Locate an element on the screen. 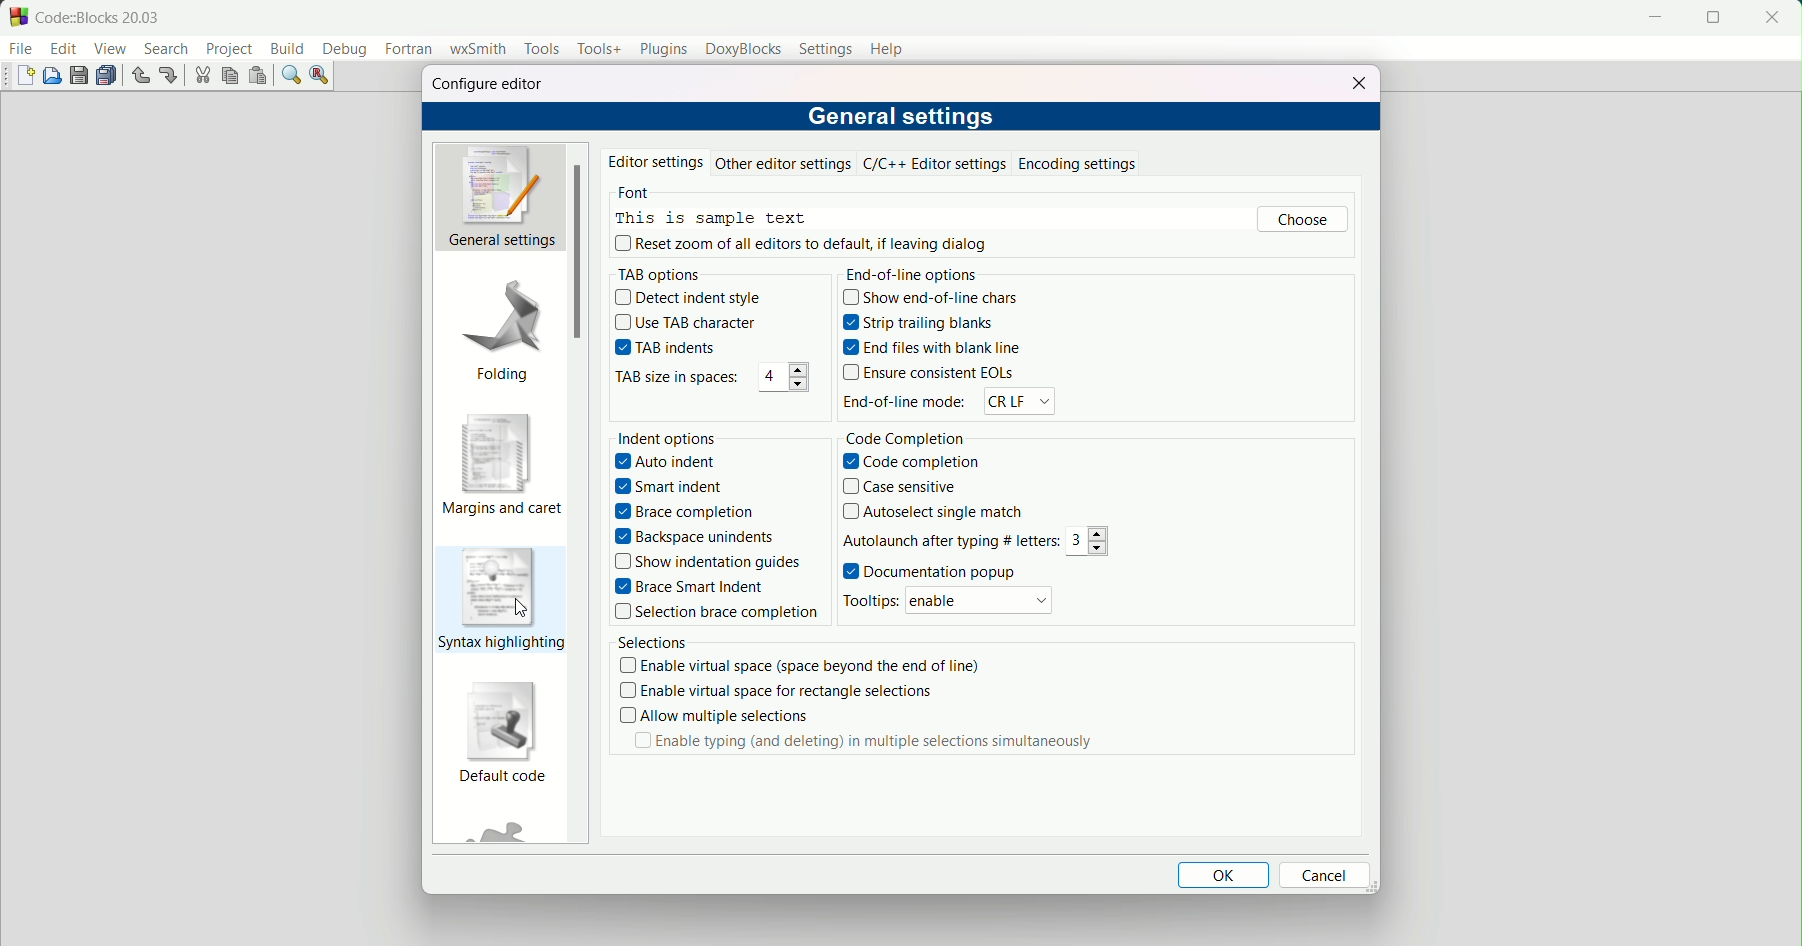 The height and width of the screenshot is (946, 1802). save all is located at coordinates (108, 77).